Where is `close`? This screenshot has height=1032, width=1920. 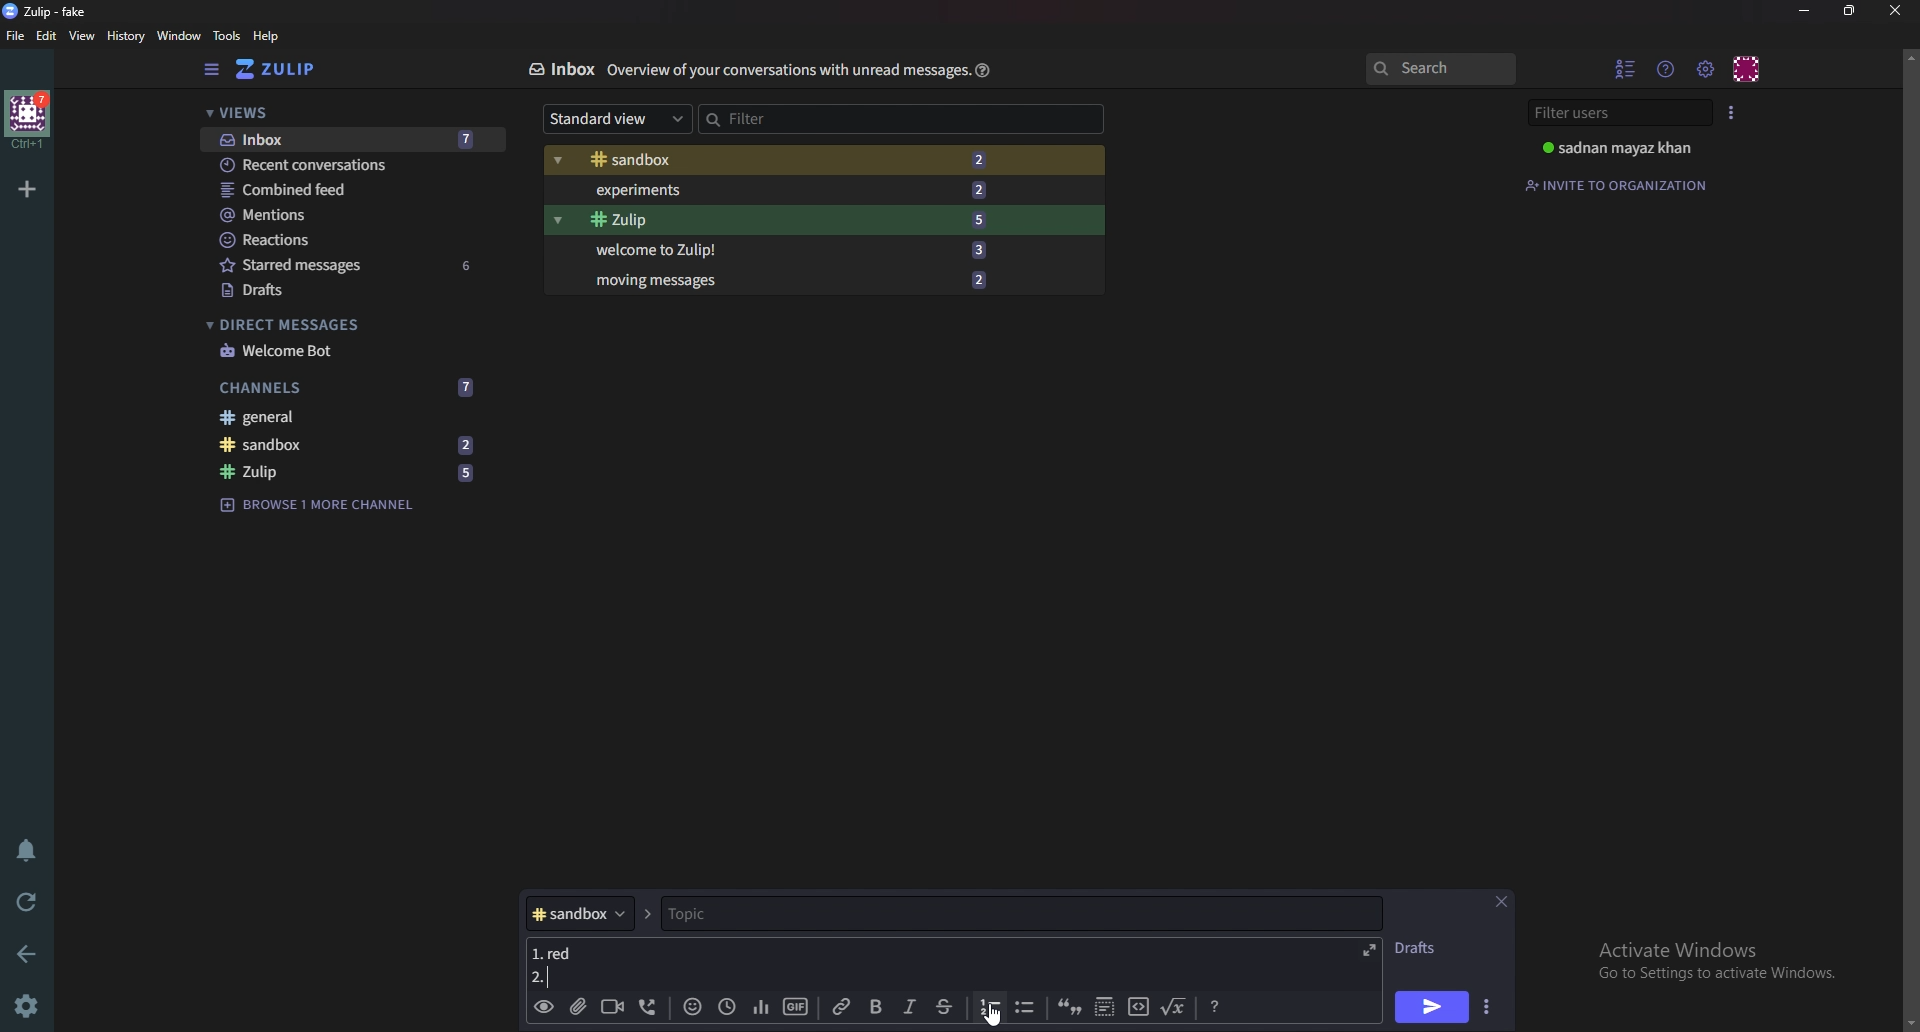
close is located at coordinates (1895, 10).